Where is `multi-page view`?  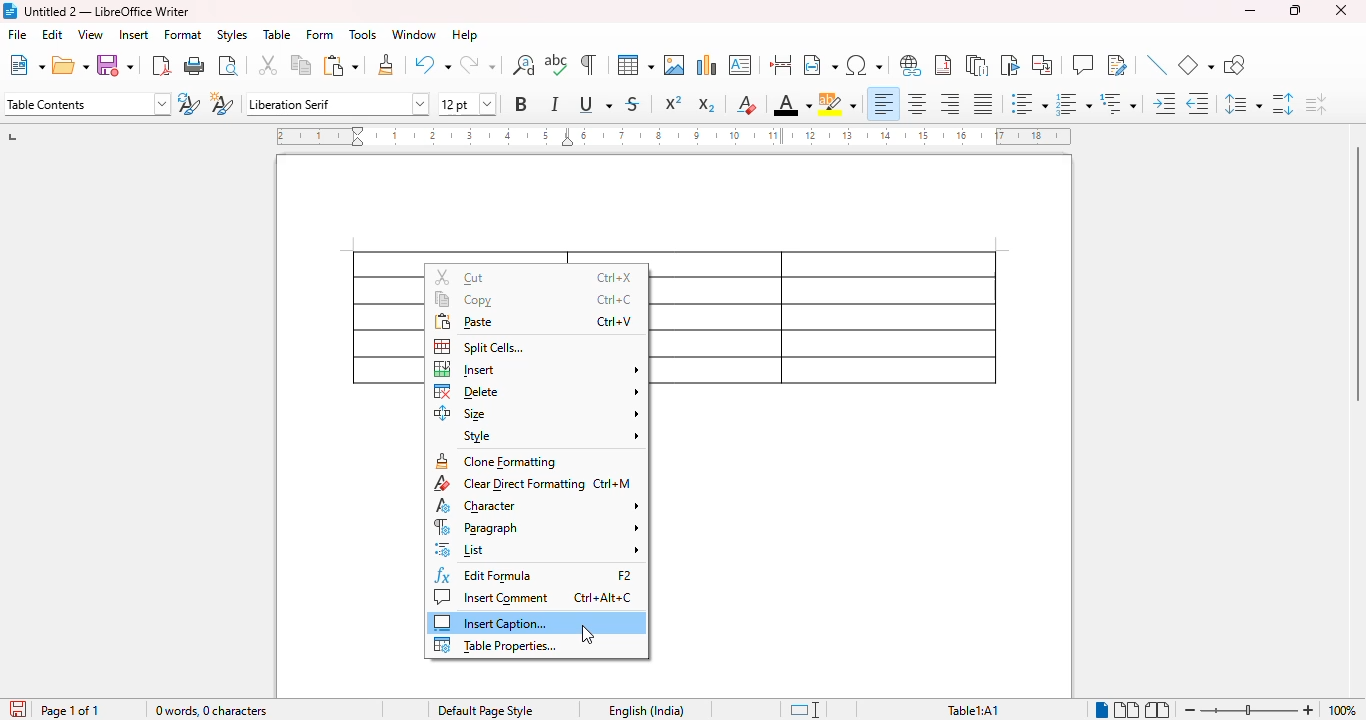 multi-page view is located at coordinates (1128, 710).